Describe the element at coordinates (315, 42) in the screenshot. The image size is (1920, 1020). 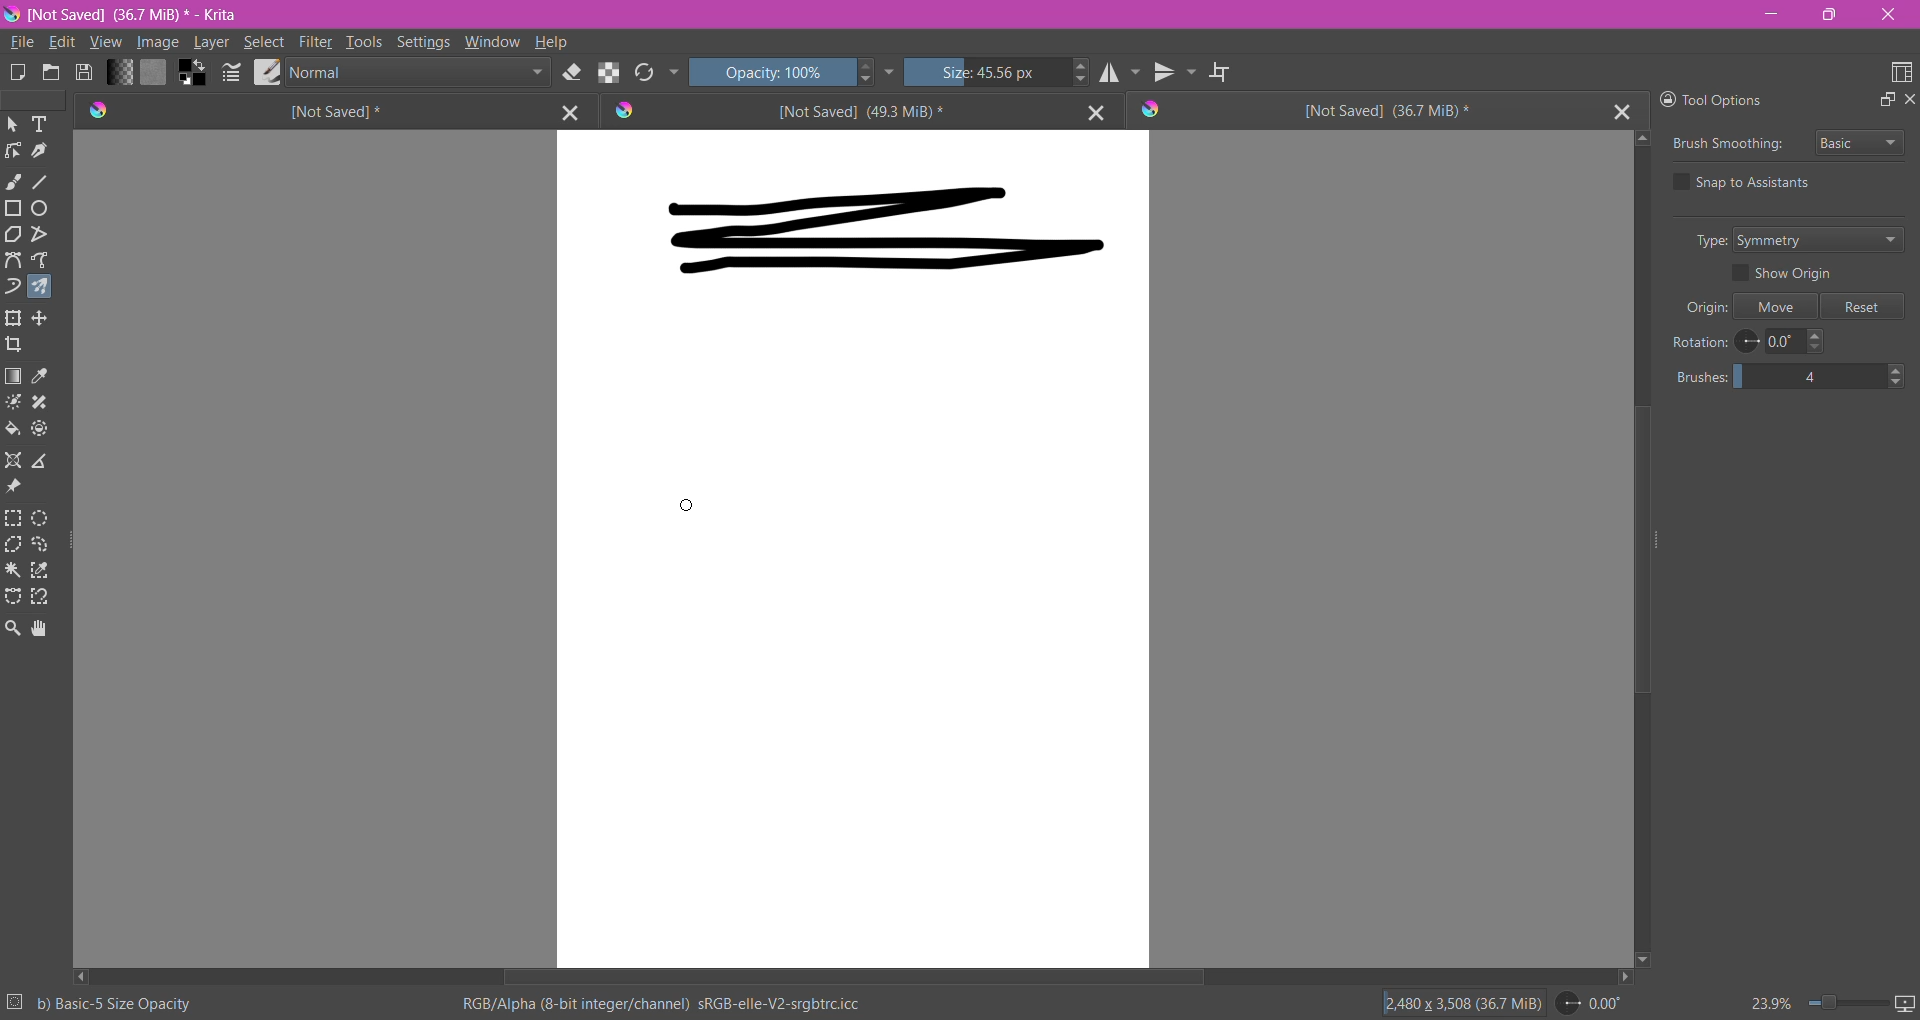
I see `Filter` at that location.